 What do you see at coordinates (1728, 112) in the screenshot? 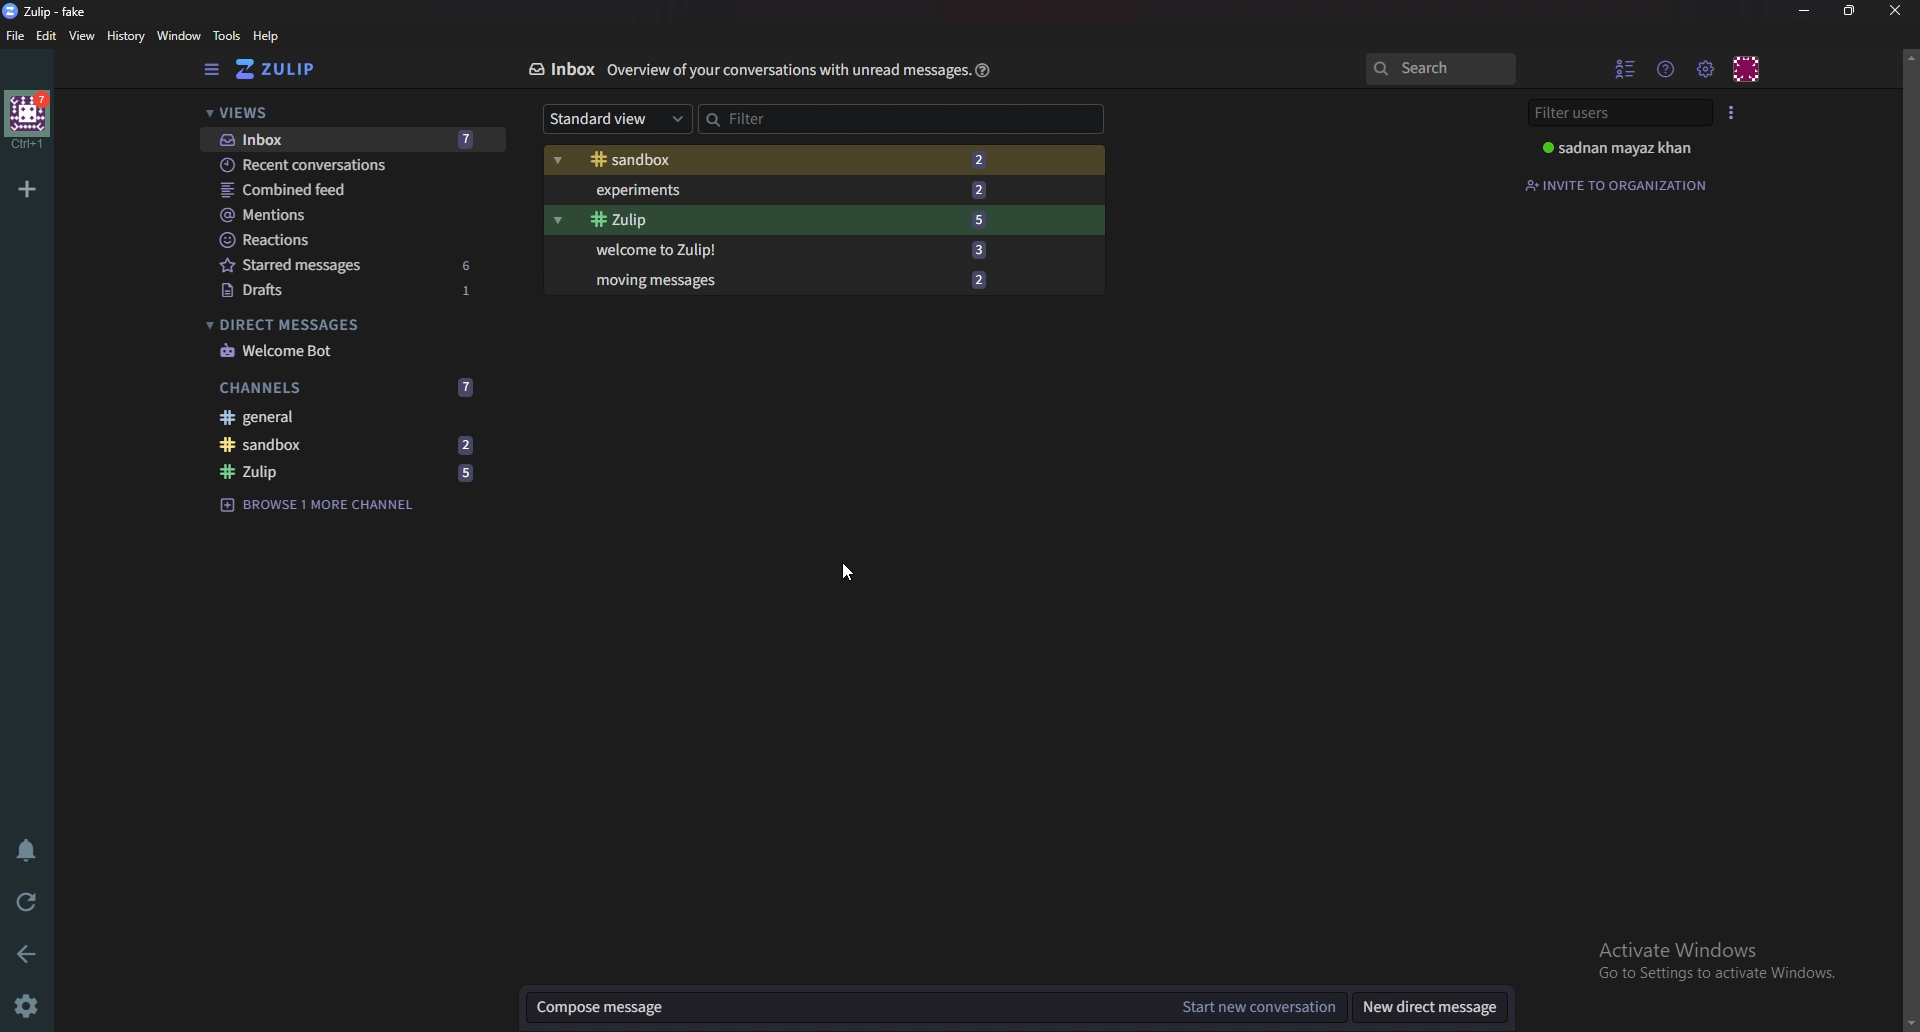
I see `User list style` at bounding box center [1728, 112].